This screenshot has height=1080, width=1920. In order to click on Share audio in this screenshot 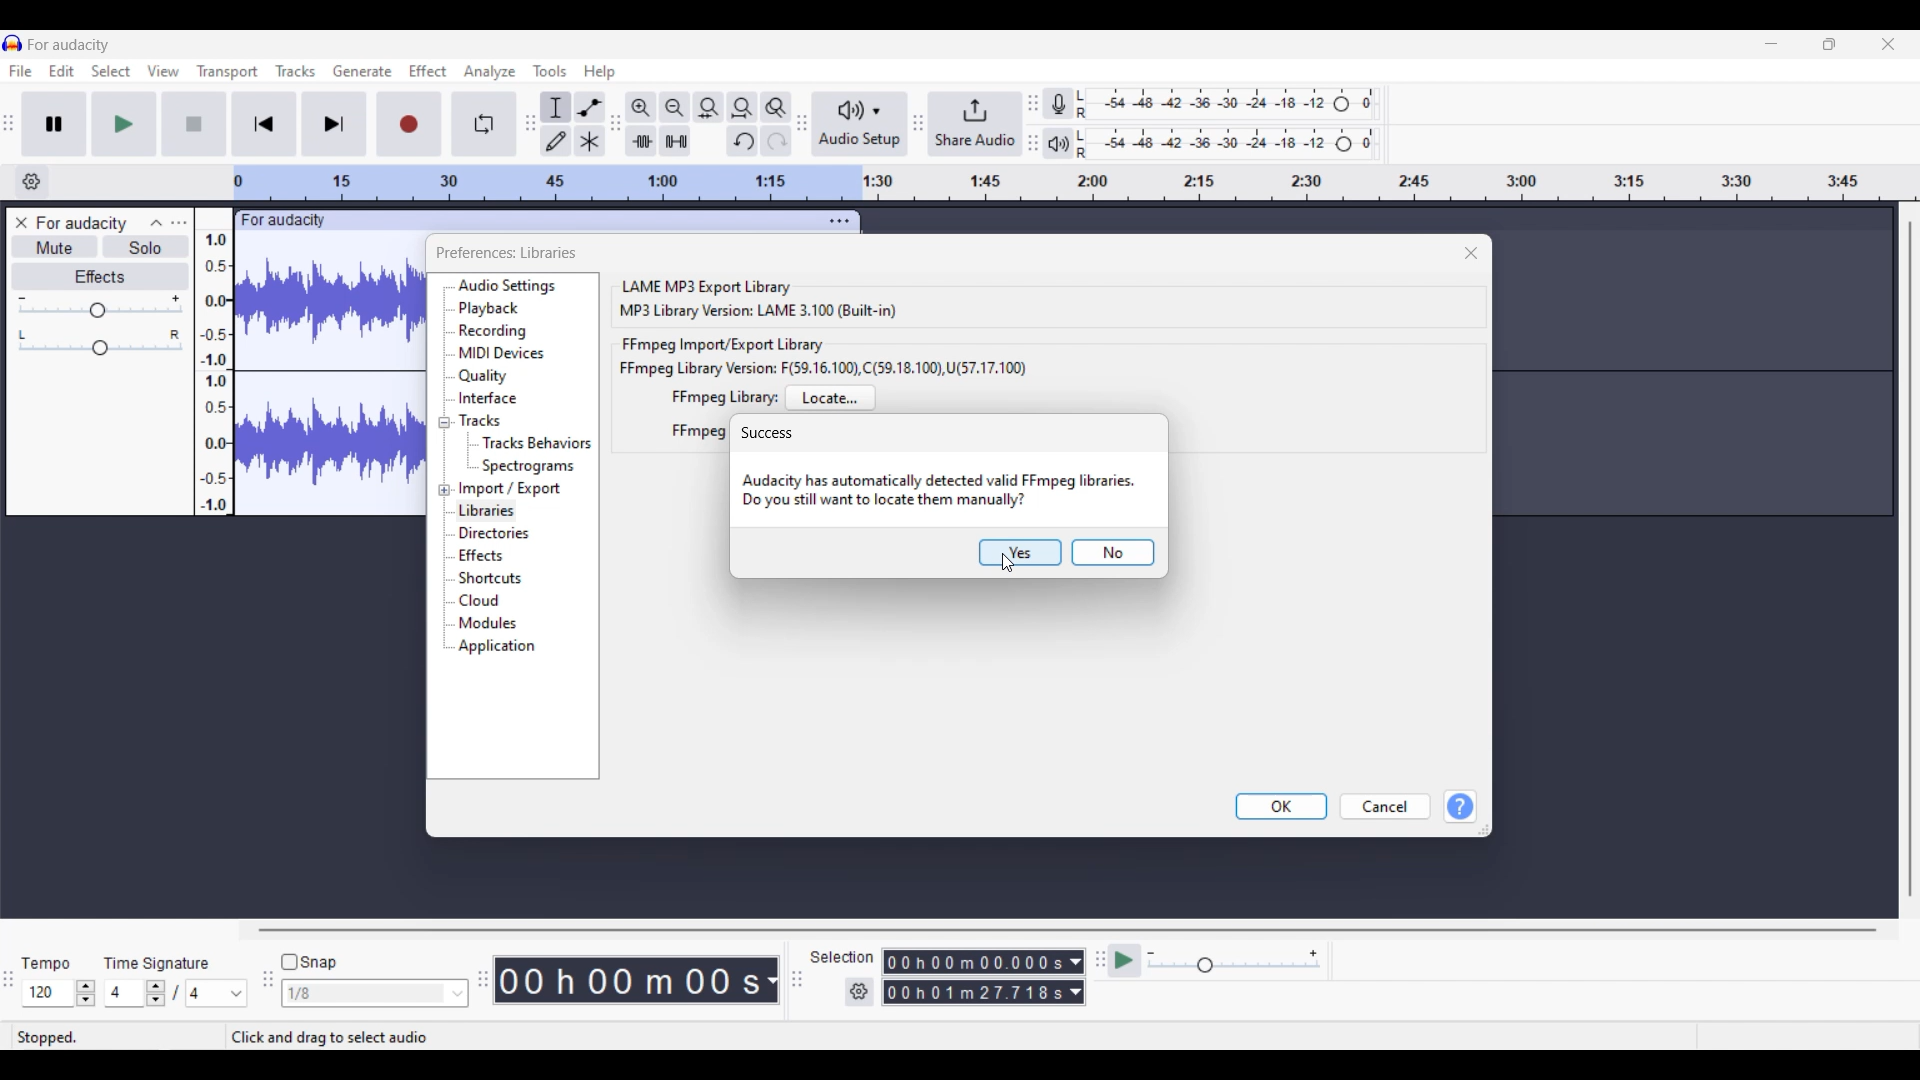, I will do `click(976, 124)`.